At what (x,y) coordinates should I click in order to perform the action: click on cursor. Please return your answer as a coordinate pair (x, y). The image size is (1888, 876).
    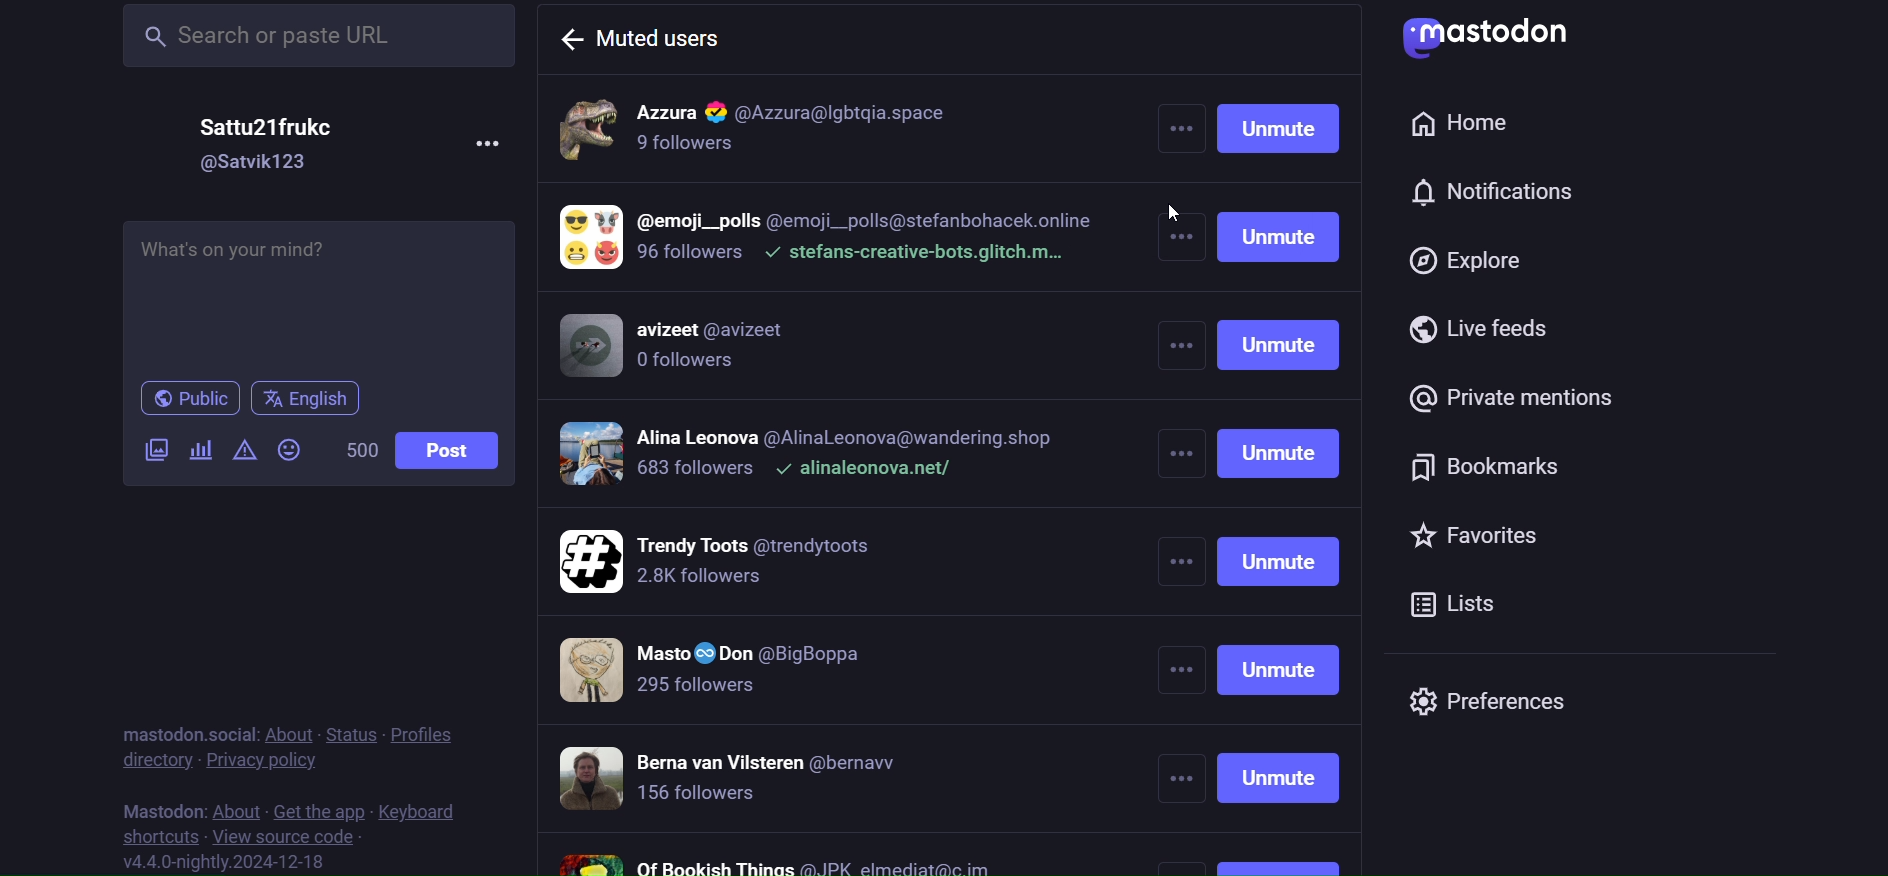
    Looking at the image, I should click on (1173, 212).